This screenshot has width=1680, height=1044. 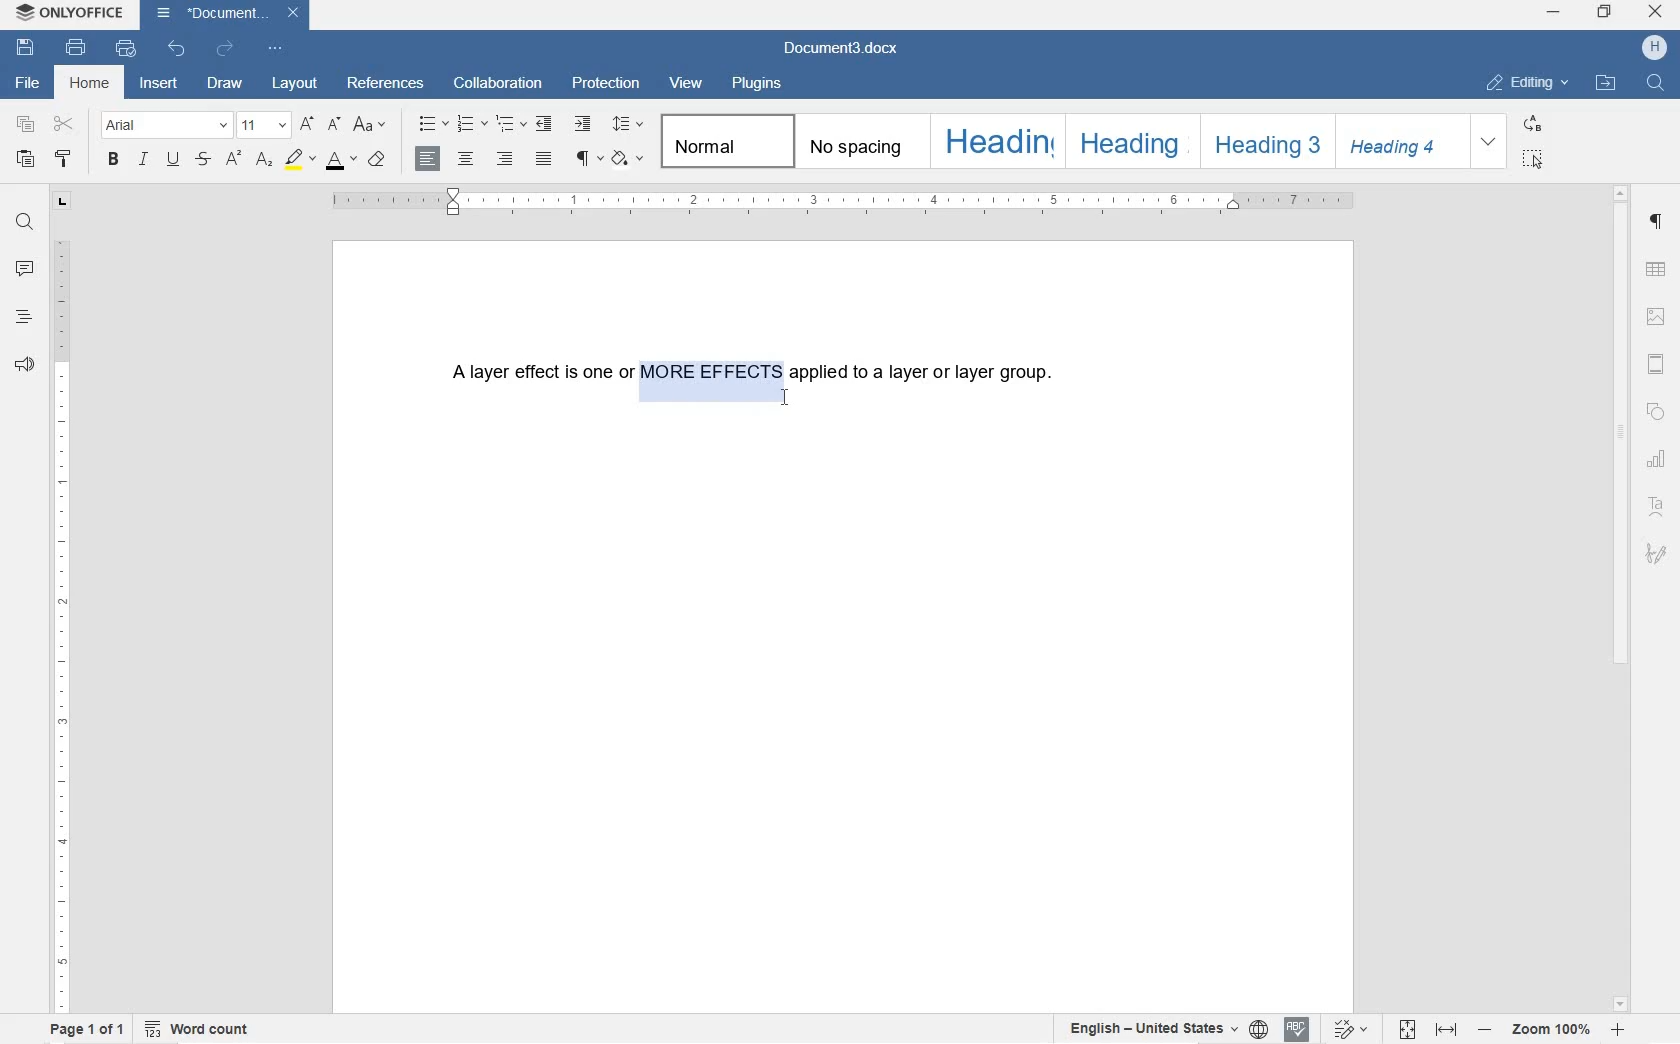 I want to click on SELECT ALL, so click(x=1534, y=159).